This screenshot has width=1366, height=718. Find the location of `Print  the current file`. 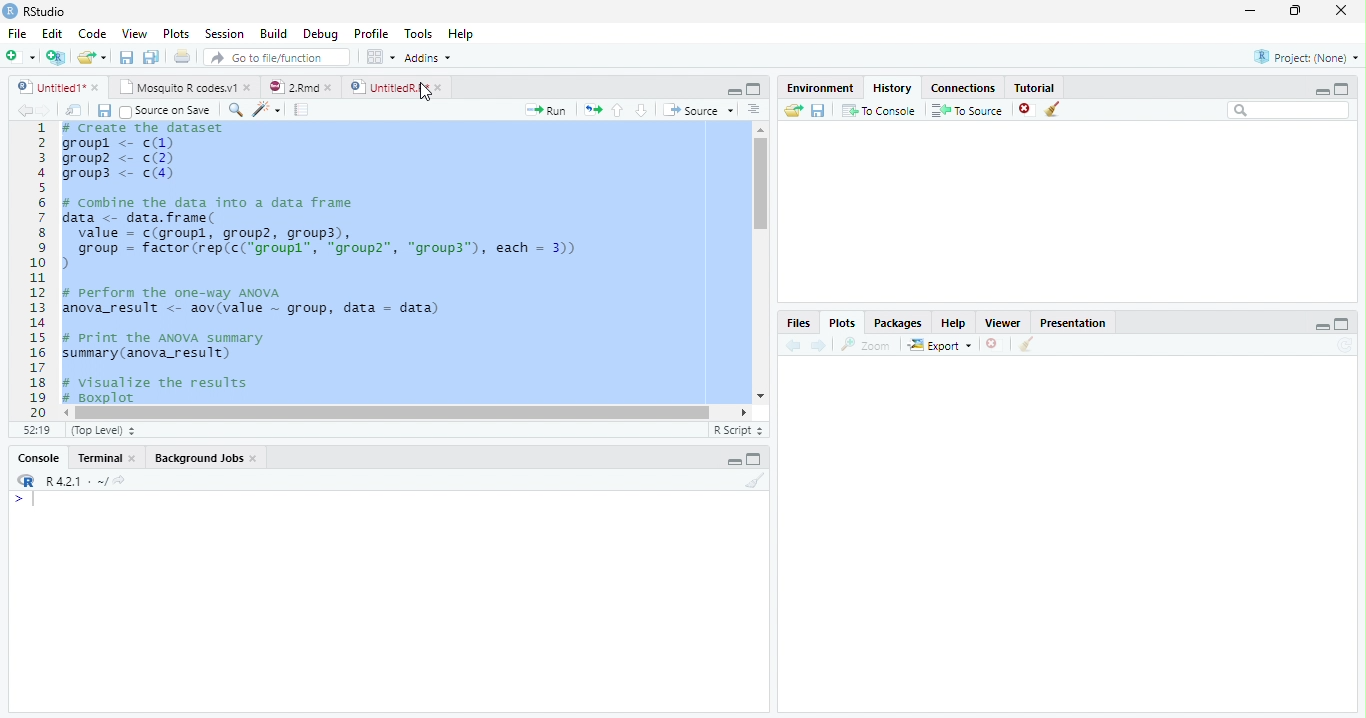

Print  the current file is located at coordinates (183, 57).